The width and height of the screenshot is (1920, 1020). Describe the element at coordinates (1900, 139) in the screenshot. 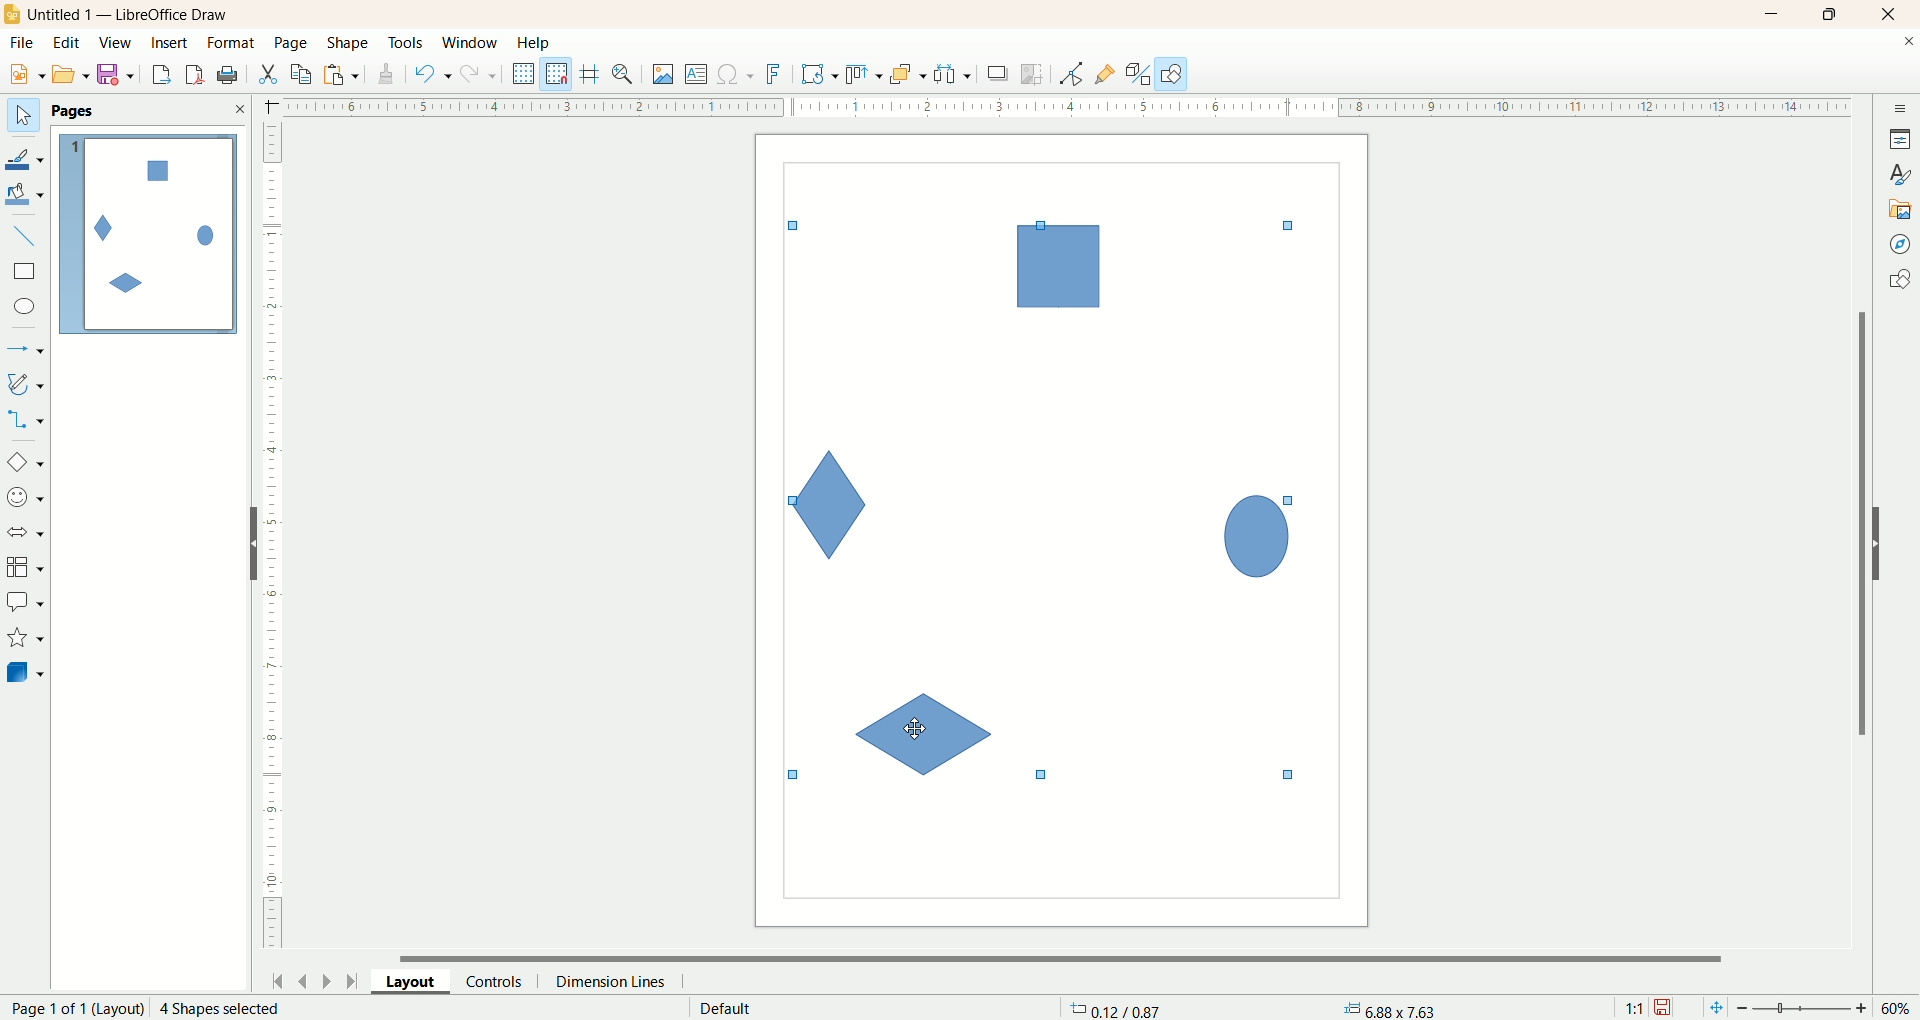

I see `properties` at that location.